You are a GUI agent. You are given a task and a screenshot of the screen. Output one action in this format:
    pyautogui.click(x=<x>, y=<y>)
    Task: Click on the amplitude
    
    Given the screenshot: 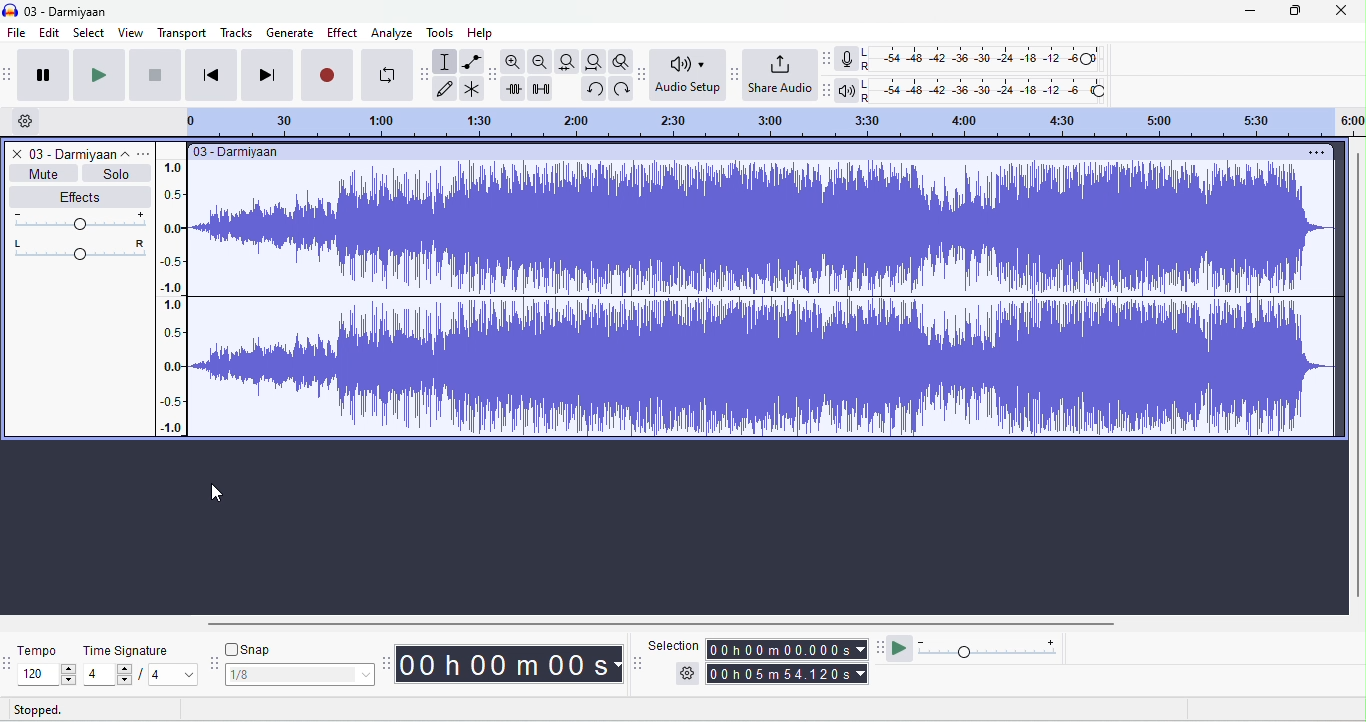 What is the action you would take?
    pyautogui.click(x=172, y=299)
    